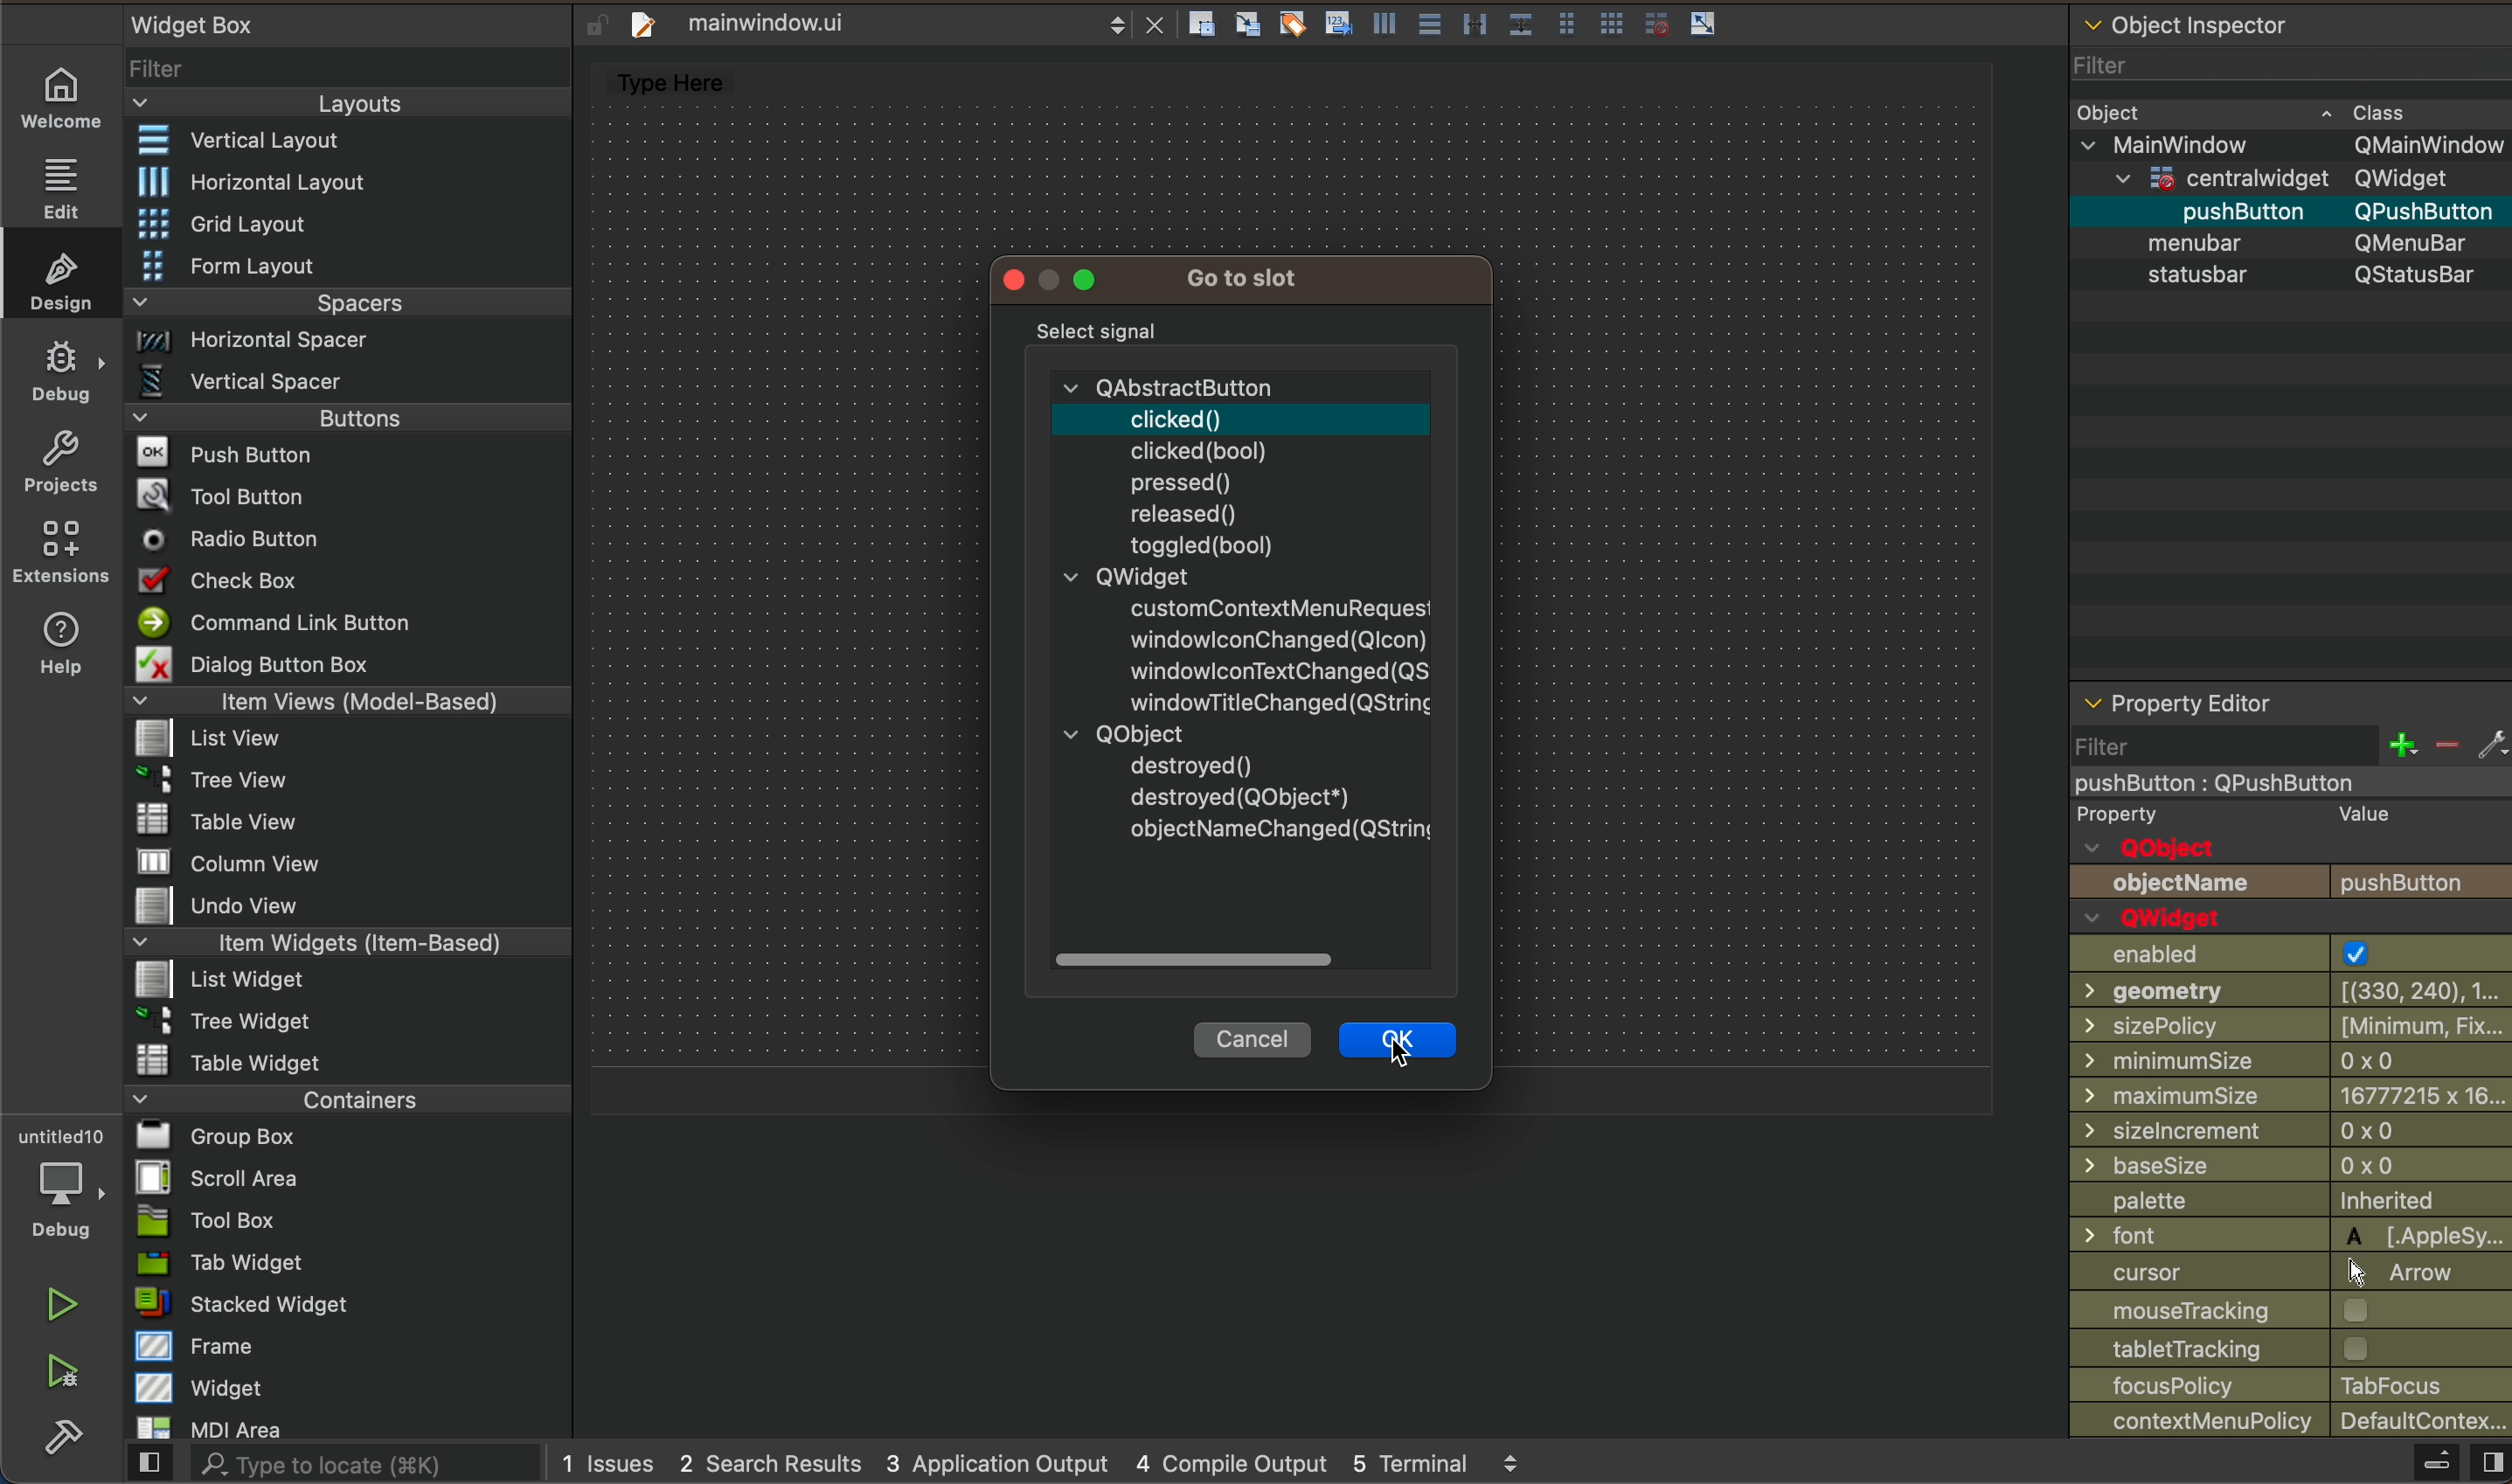 This screenshot has height=1484, width=2512. Describe the element at coordinates (2289, 1164) in the screenshot. I see `base size` at that location.